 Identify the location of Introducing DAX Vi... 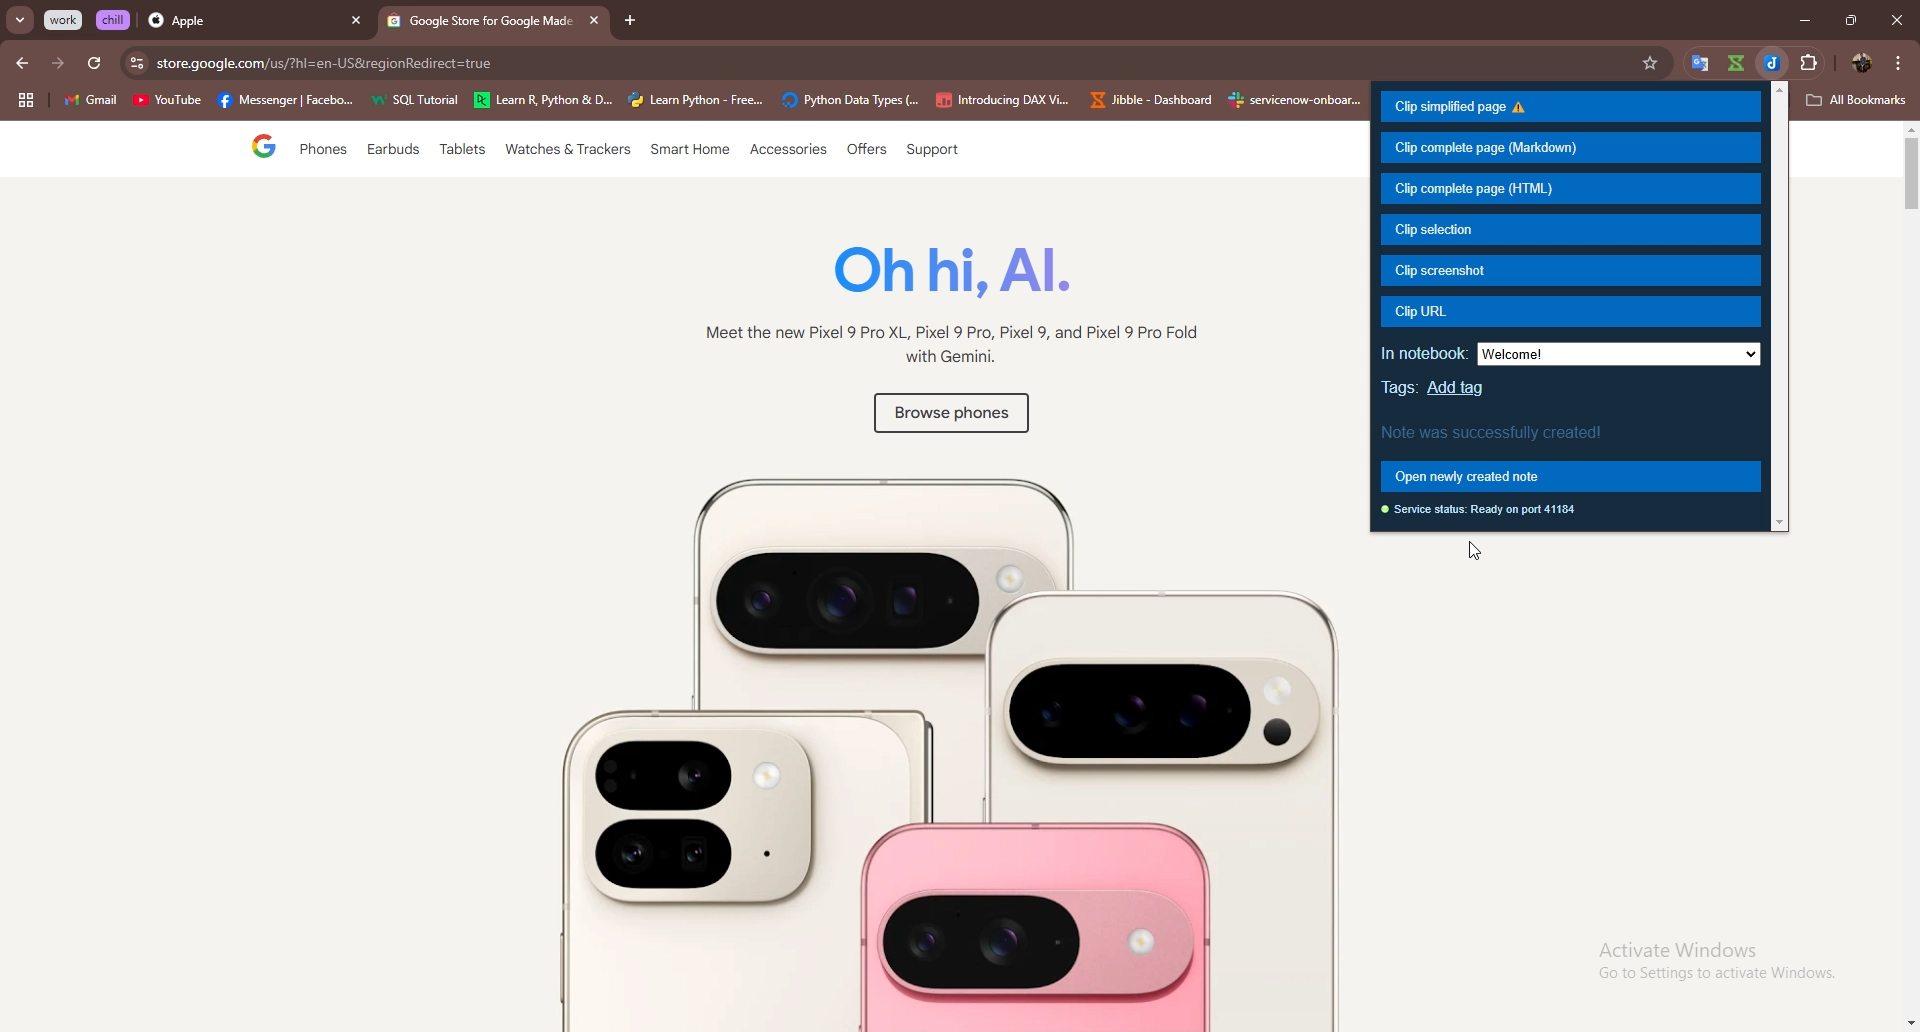
(1003, 100).